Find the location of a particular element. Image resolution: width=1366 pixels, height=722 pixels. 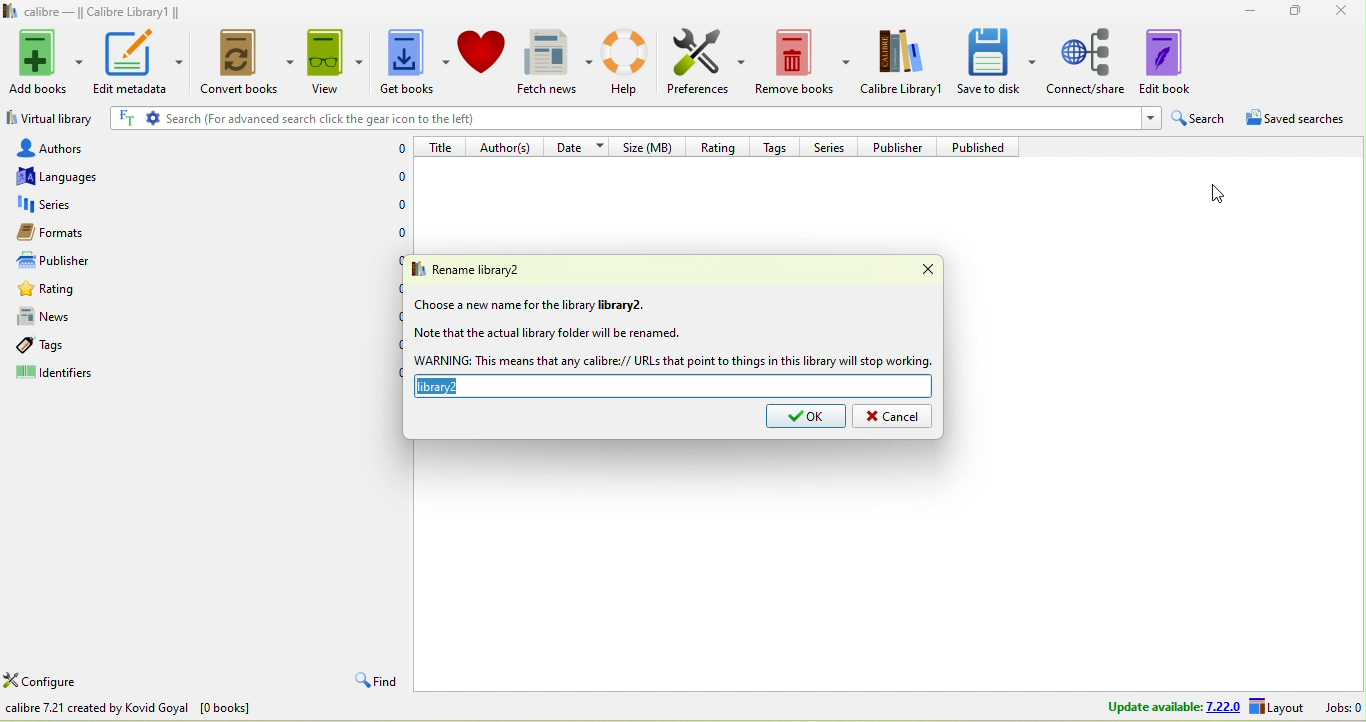

view is located at coordinates (333, 61).